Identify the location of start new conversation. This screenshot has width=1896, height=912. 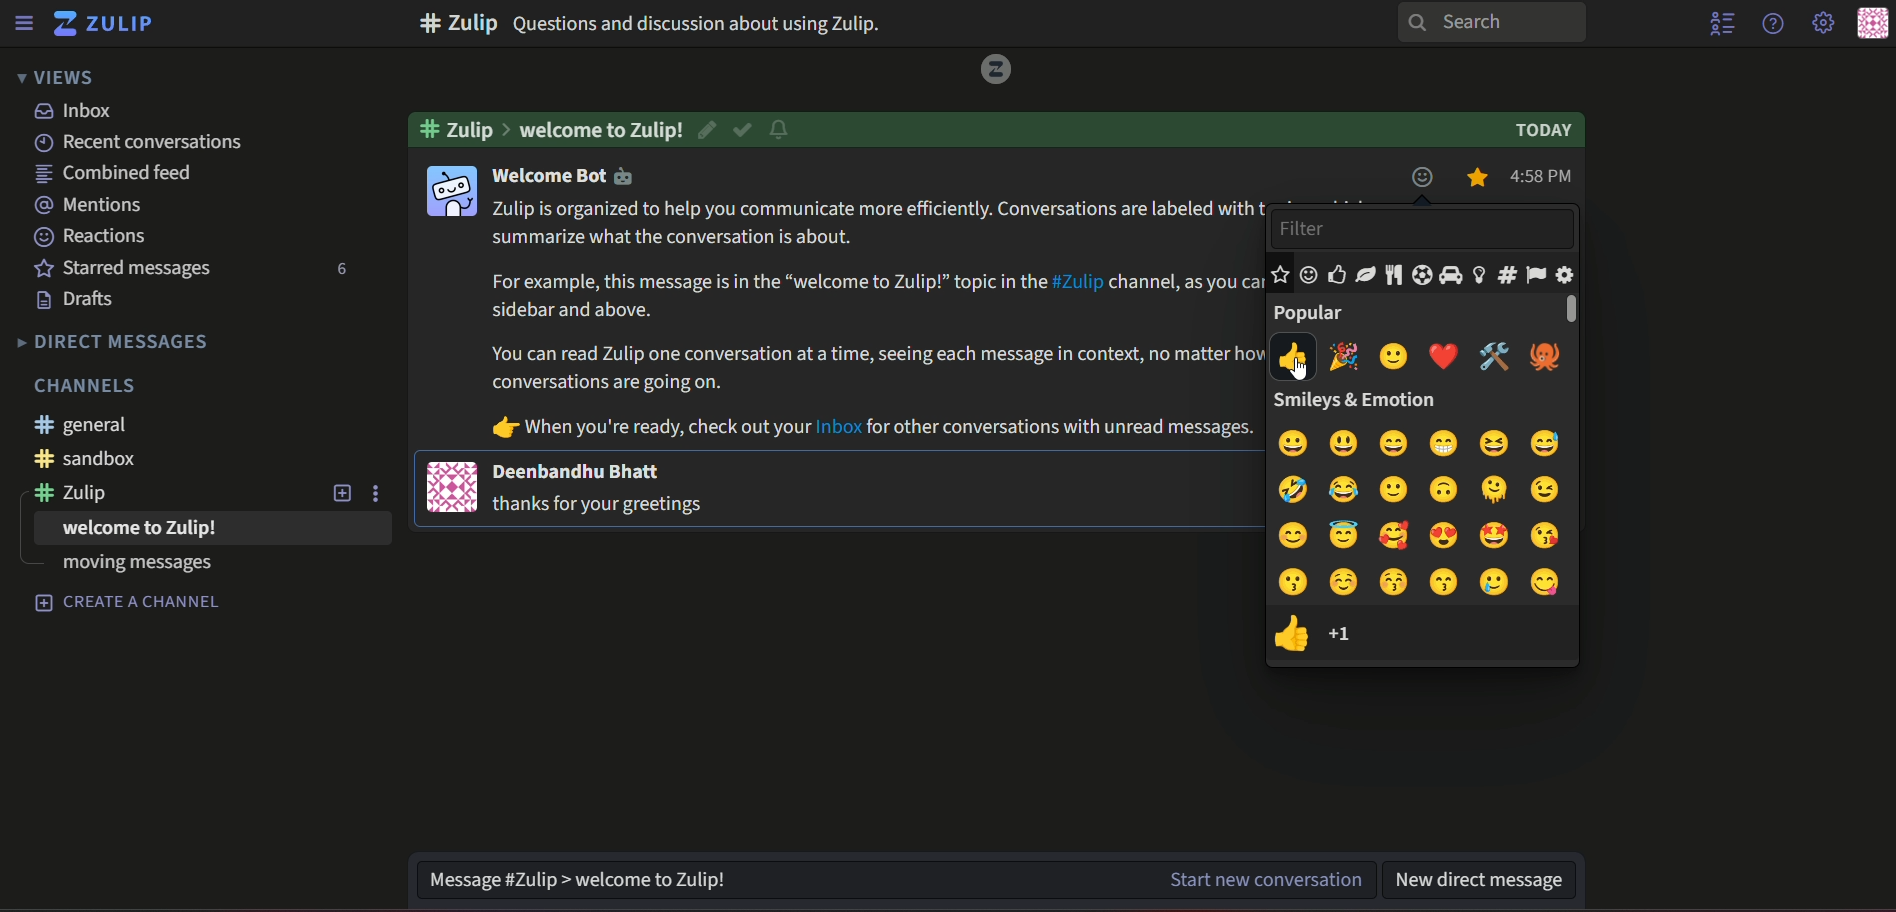
(1264, 881).